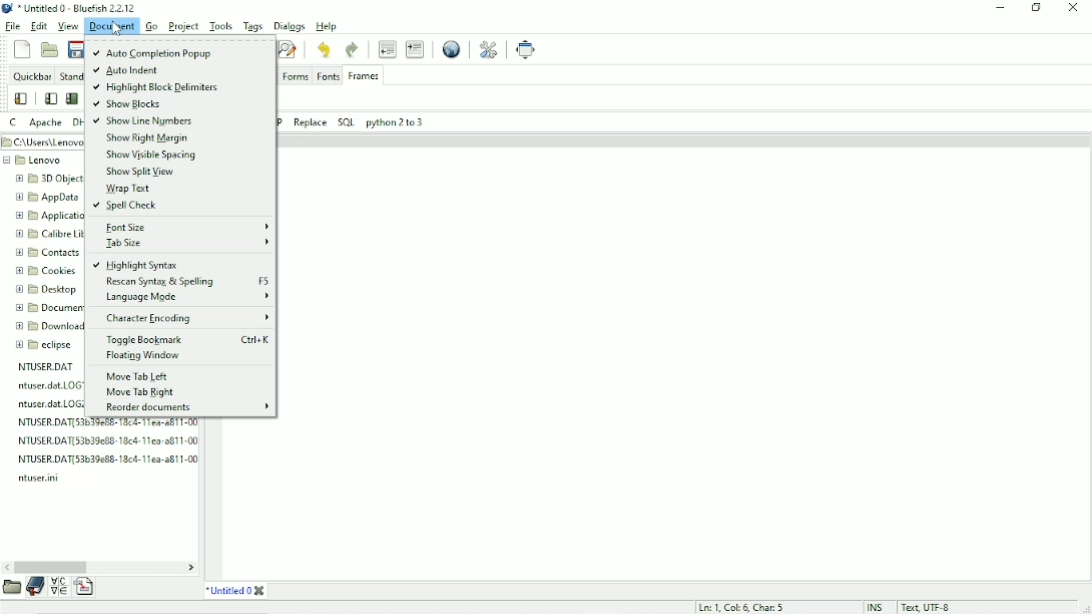 The image size is (1092, 614). Describe the element at coordinates (139, 377) in the screenshot. I see `Move tab left` at that location.